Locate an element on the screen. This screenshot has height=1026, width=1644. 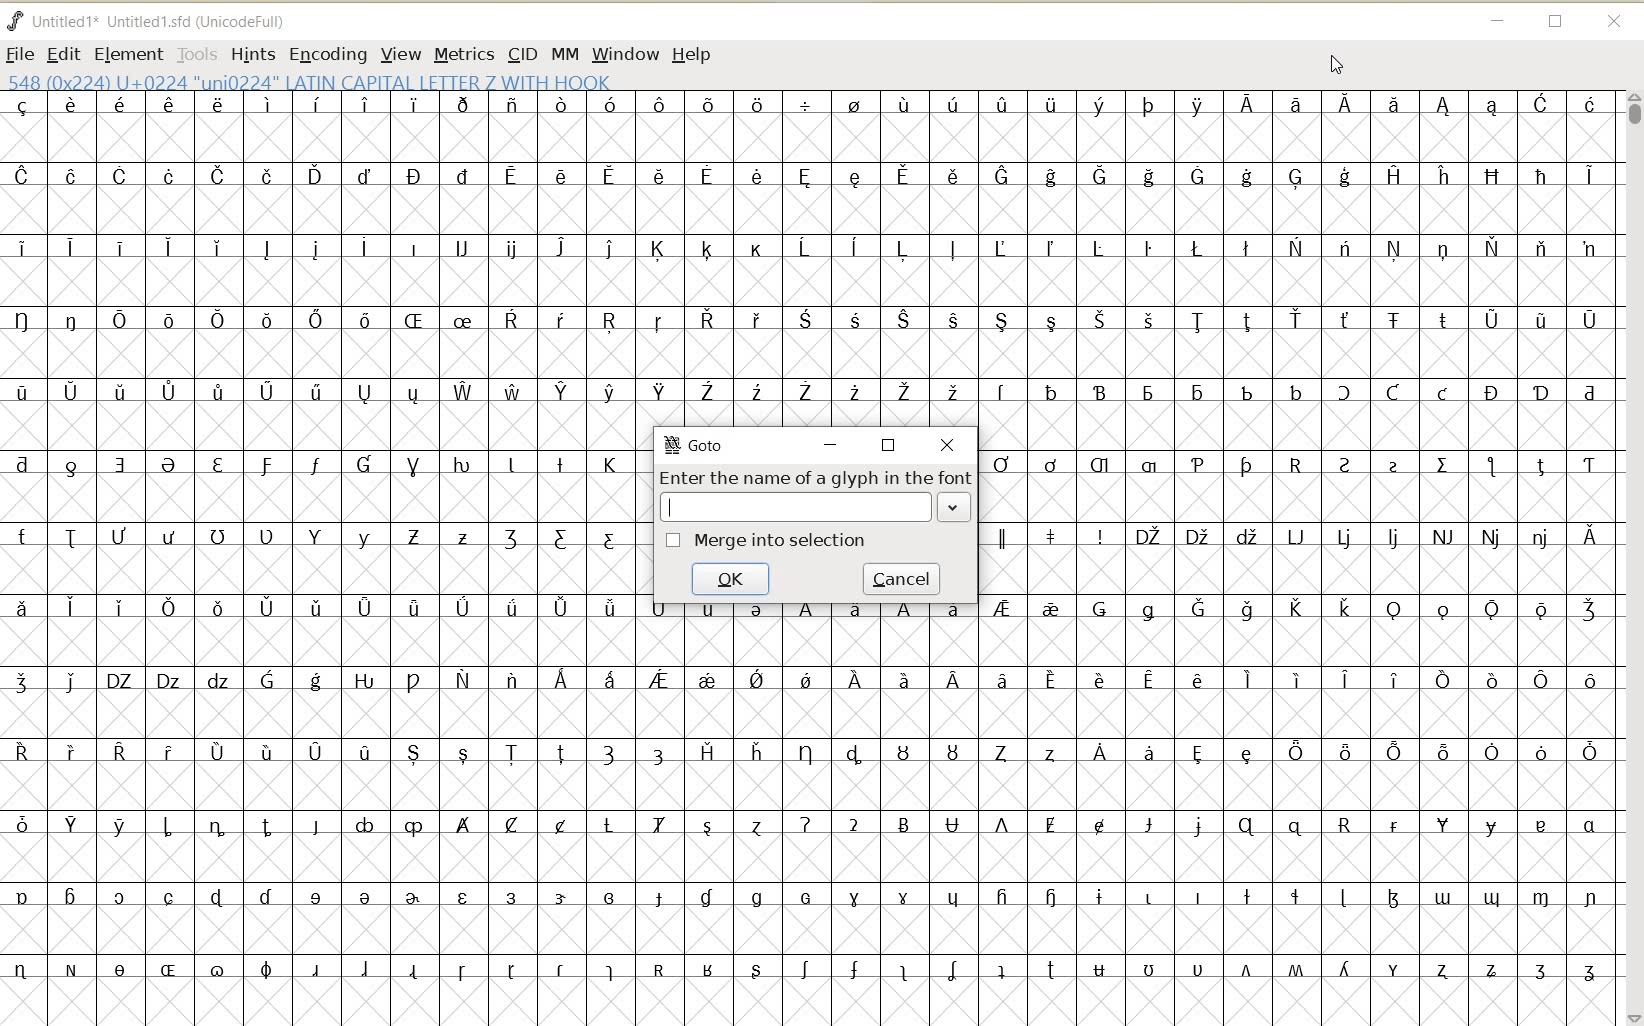
HINTS is located at coordinates (252, 54).